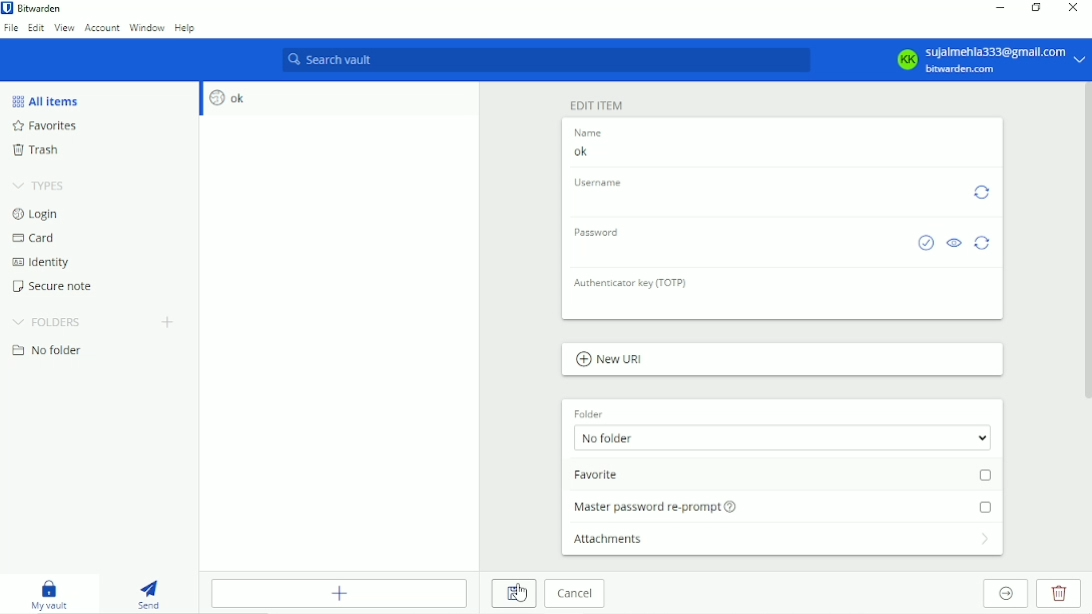 This screenshot has width=1092, height=614. What do you see at coordinates (33, 238) in the screenshot?
I see `Card` at bounding box center [33, 238].